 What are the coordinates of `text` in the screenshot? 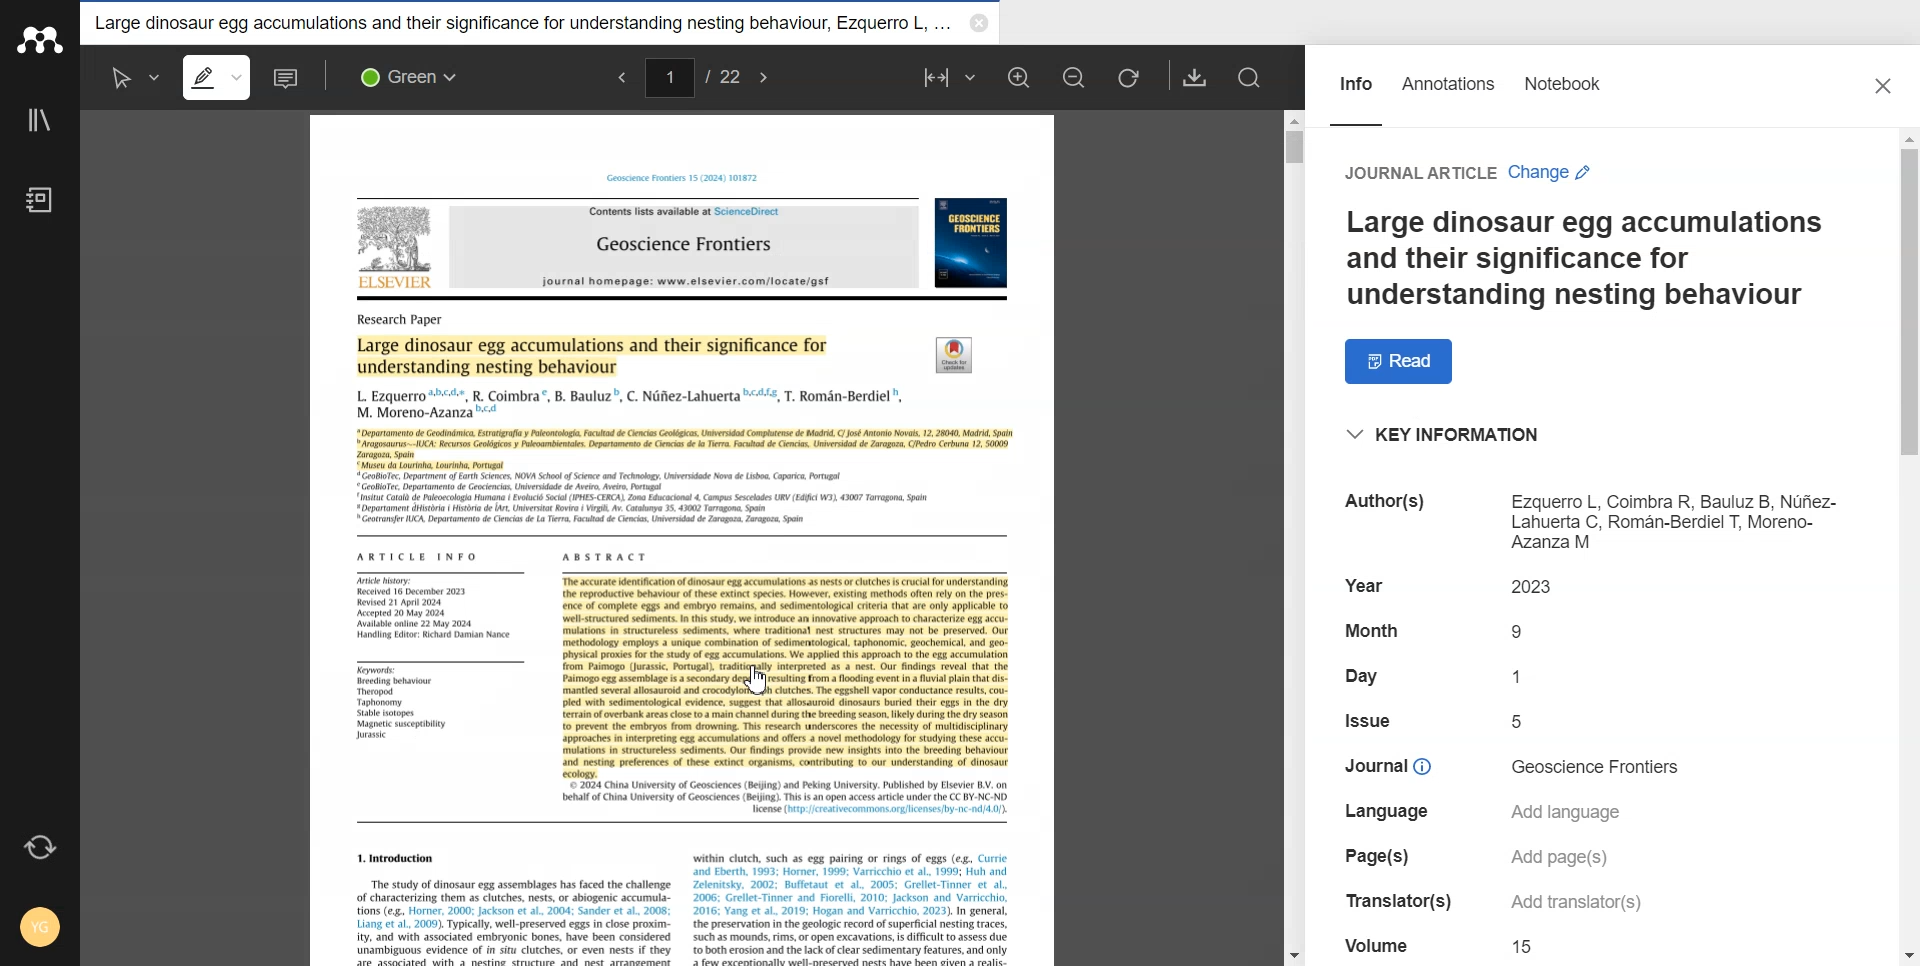 It's located at (1371, 677).